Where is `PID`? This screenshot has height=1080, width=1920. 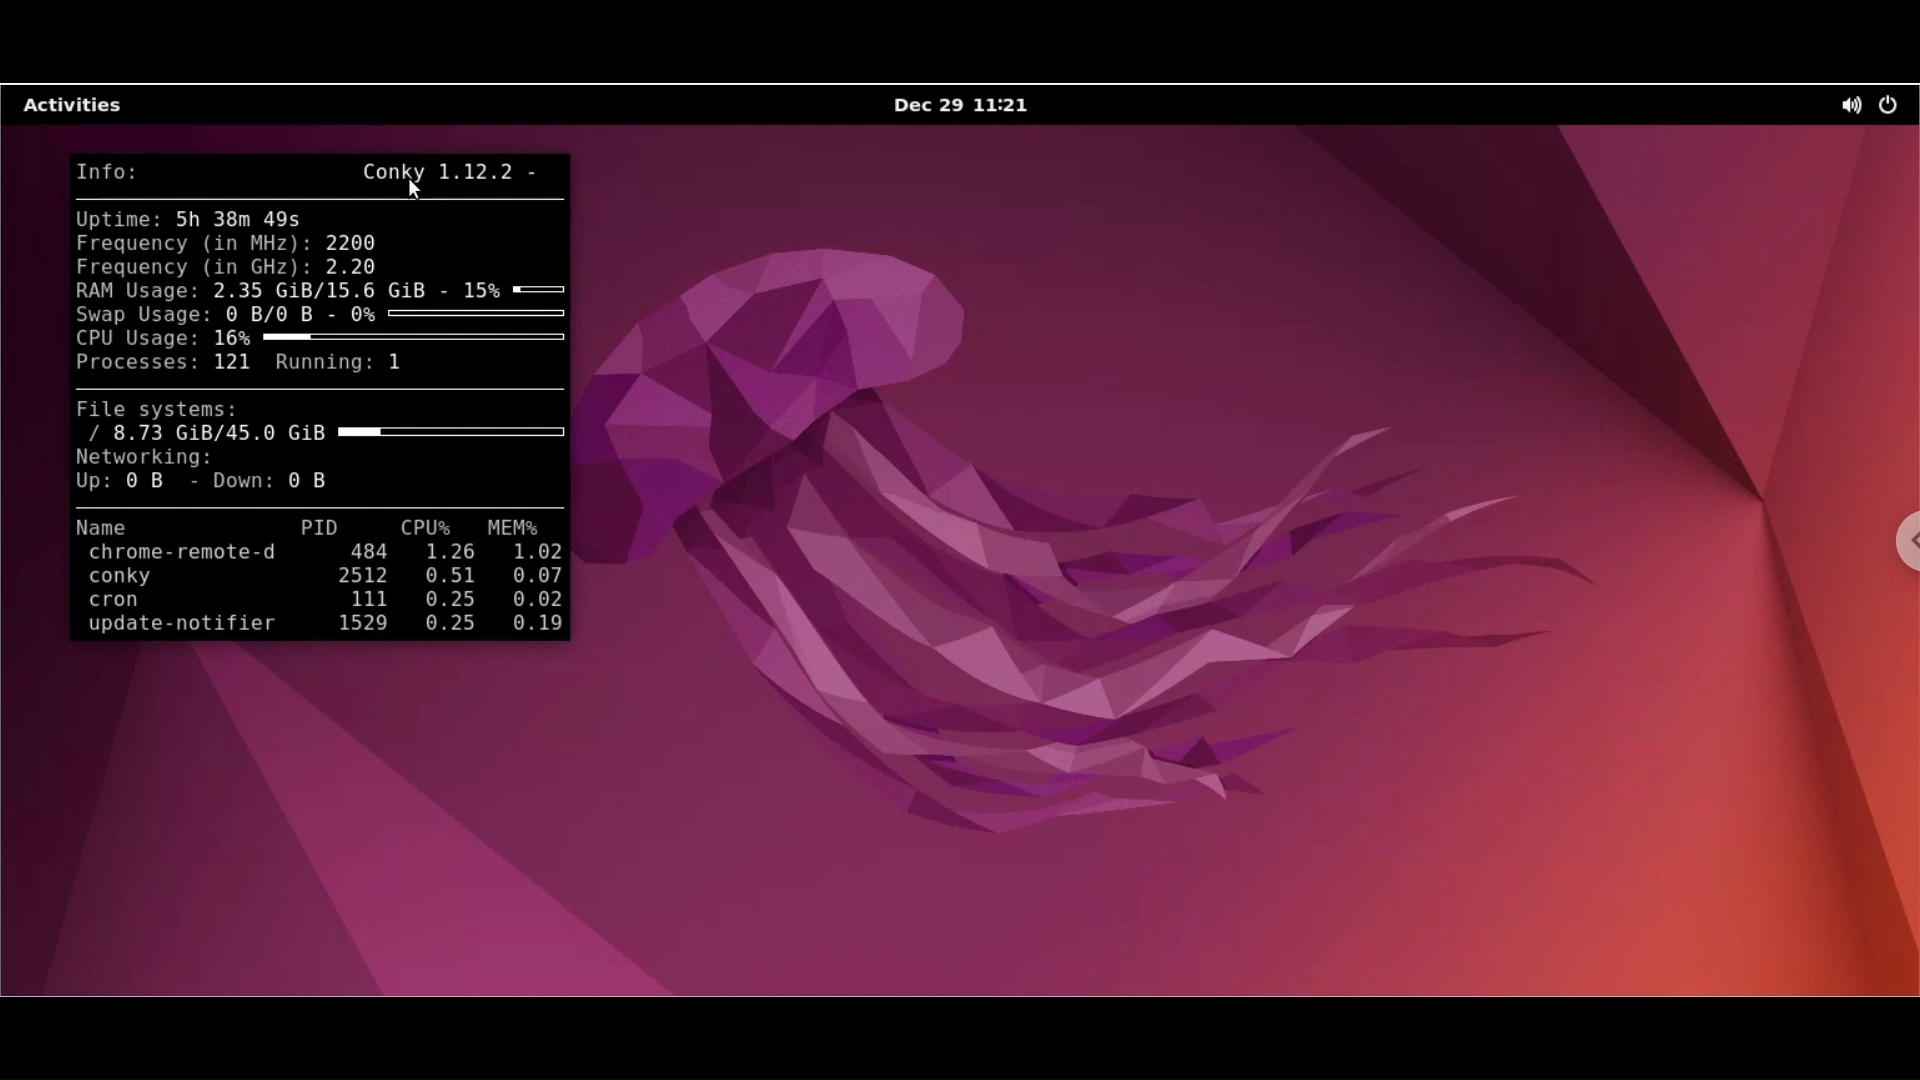 PID is located at coordinates (321, 528).